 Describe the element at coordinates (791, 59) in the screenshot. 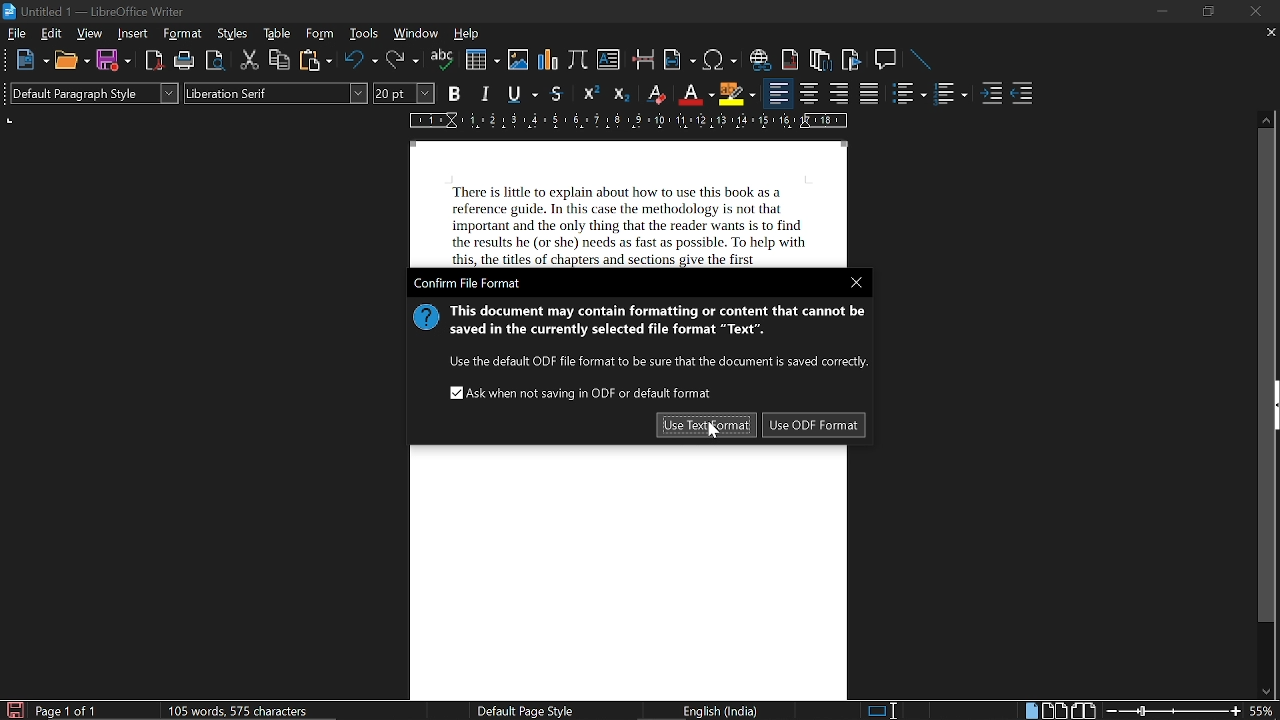

I see `insert footnote` at that location.